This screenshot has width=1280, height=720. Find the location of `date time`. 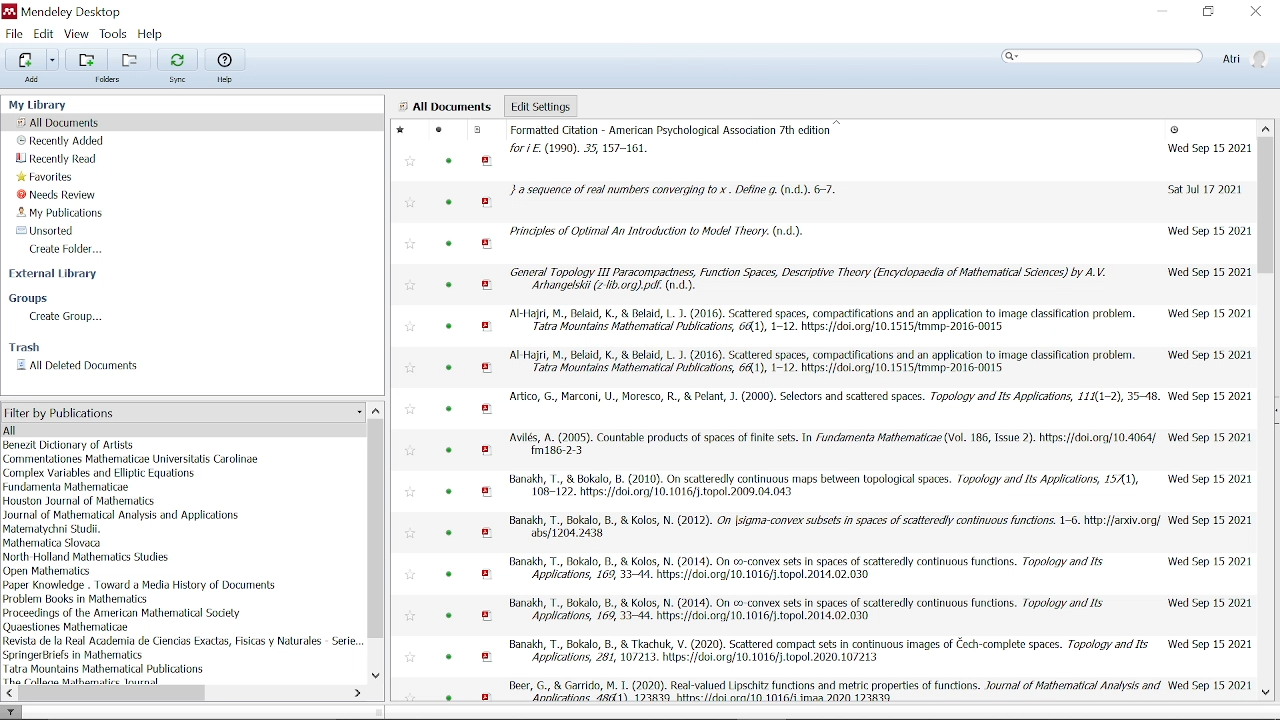

date time is located at coordinates (1176, 131).